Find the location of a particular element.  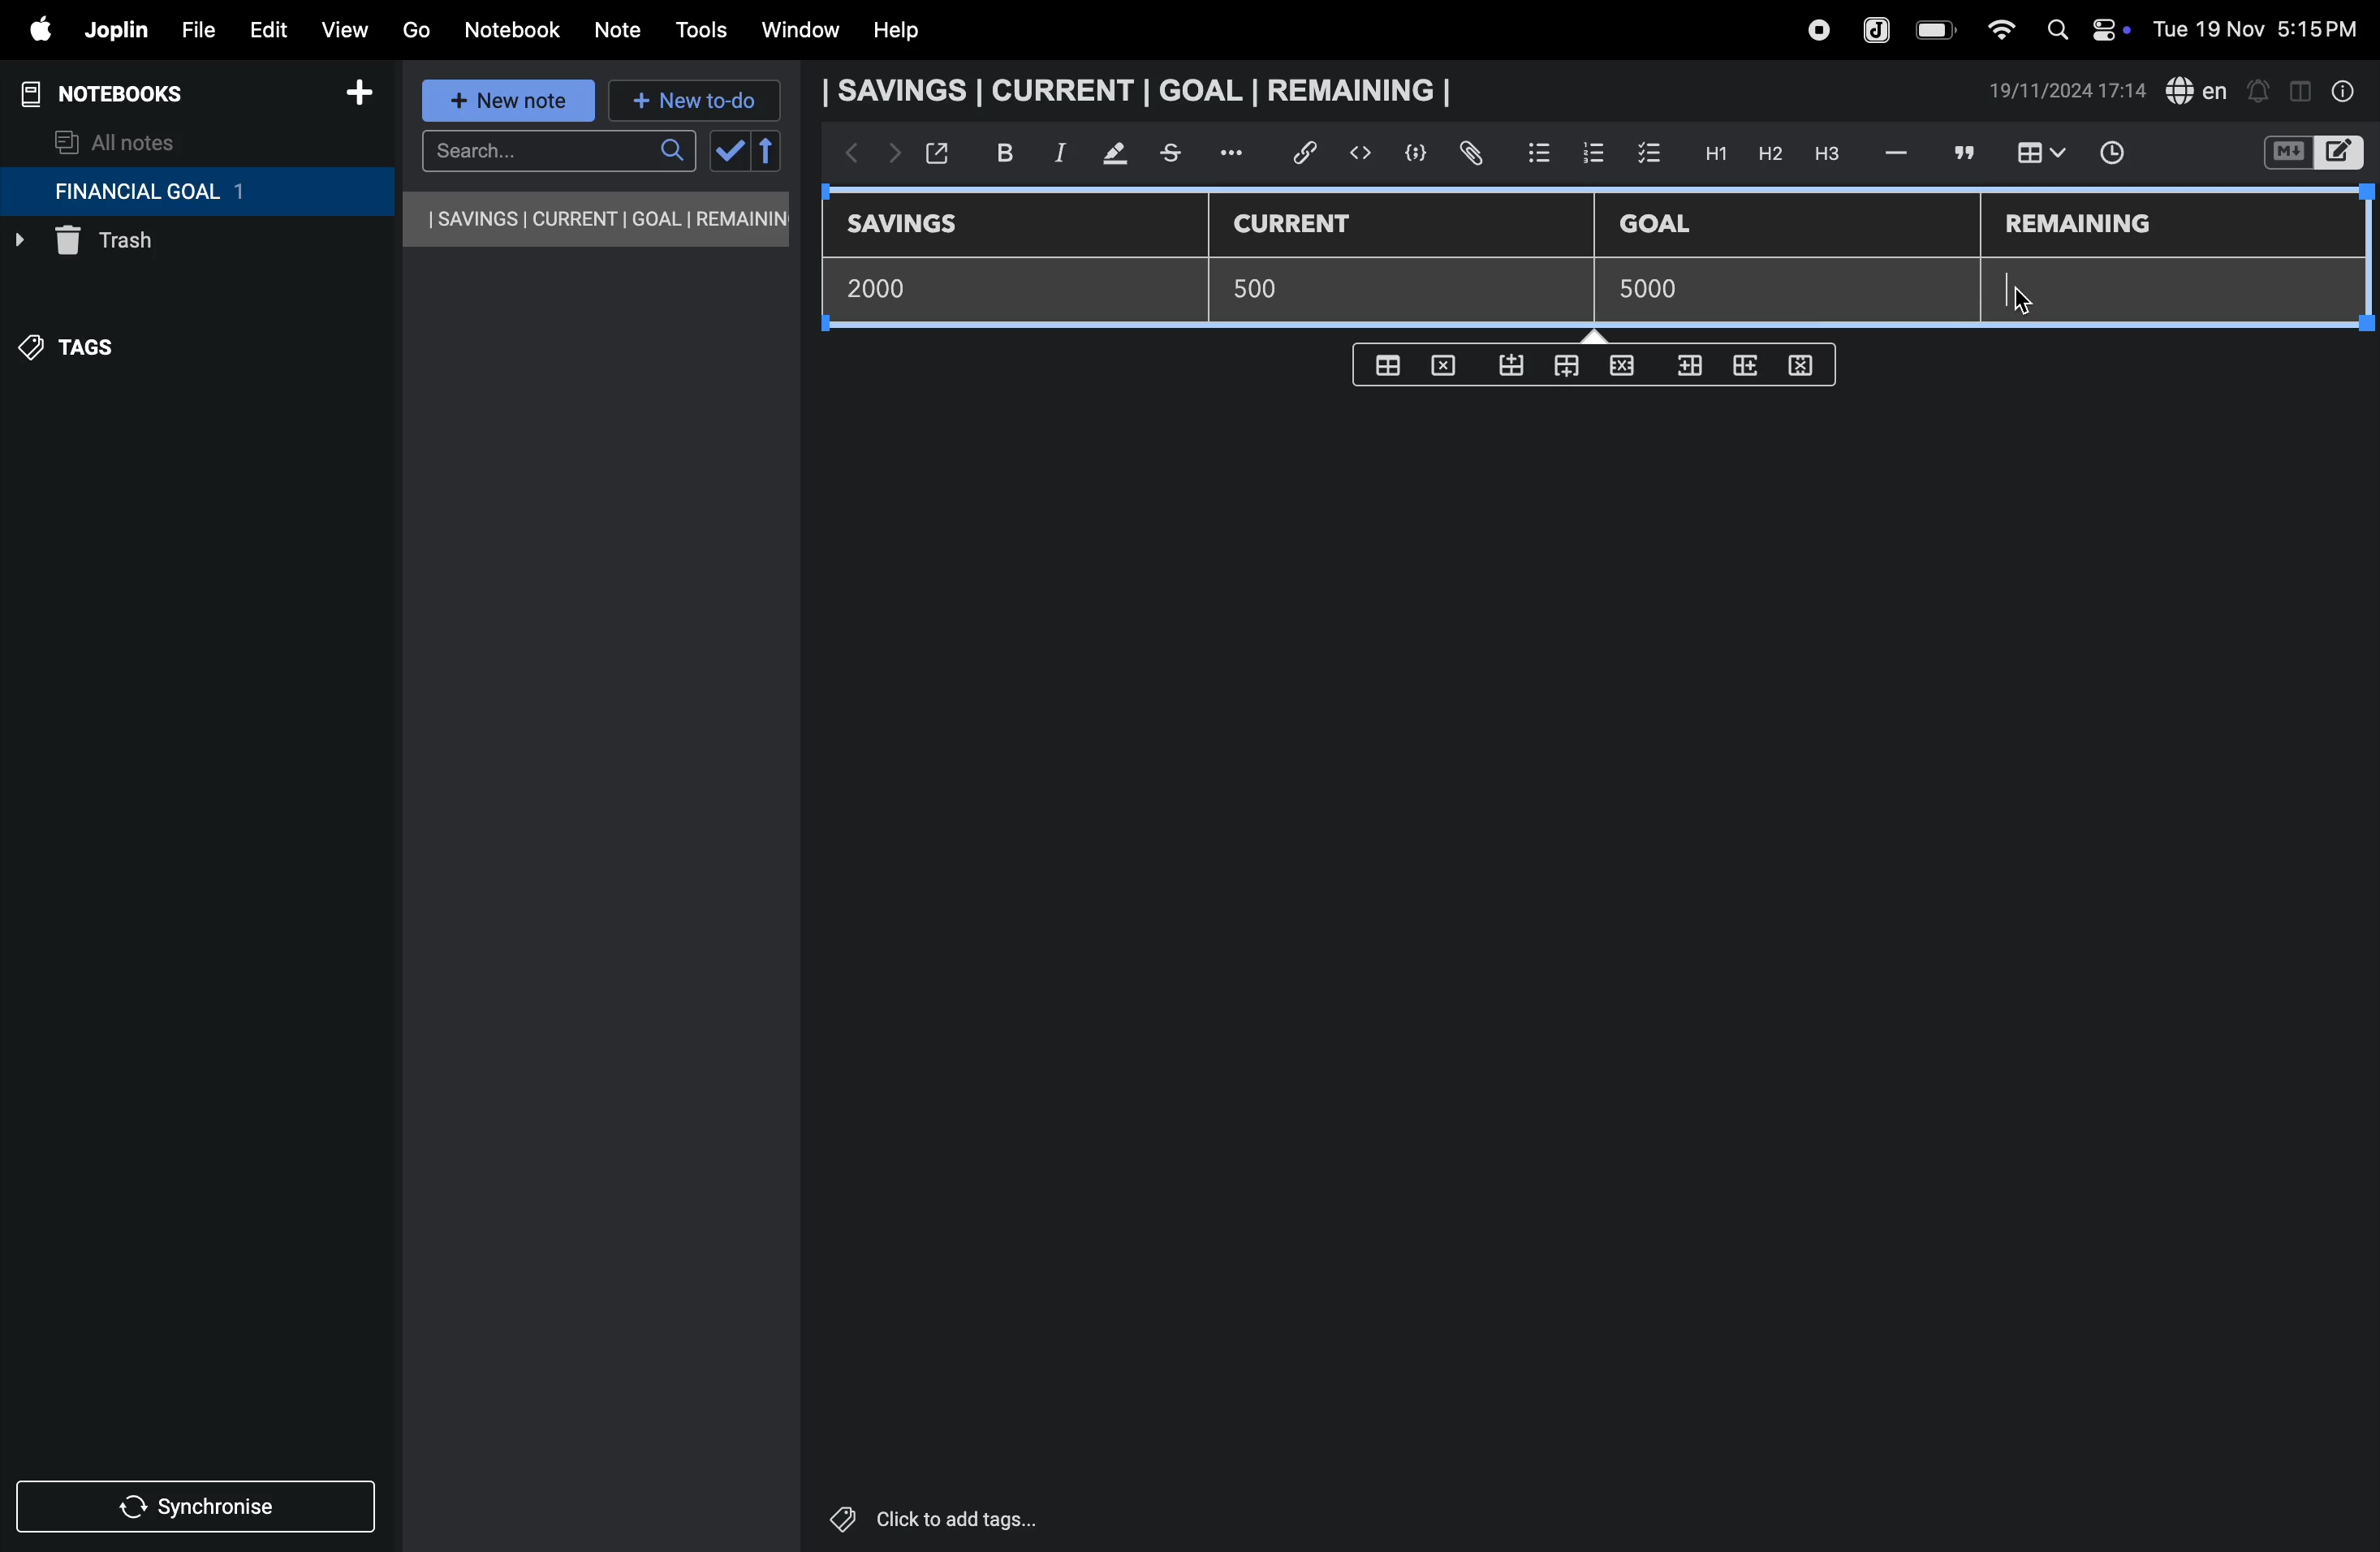

new to-do is located at coordinates (695, 102).